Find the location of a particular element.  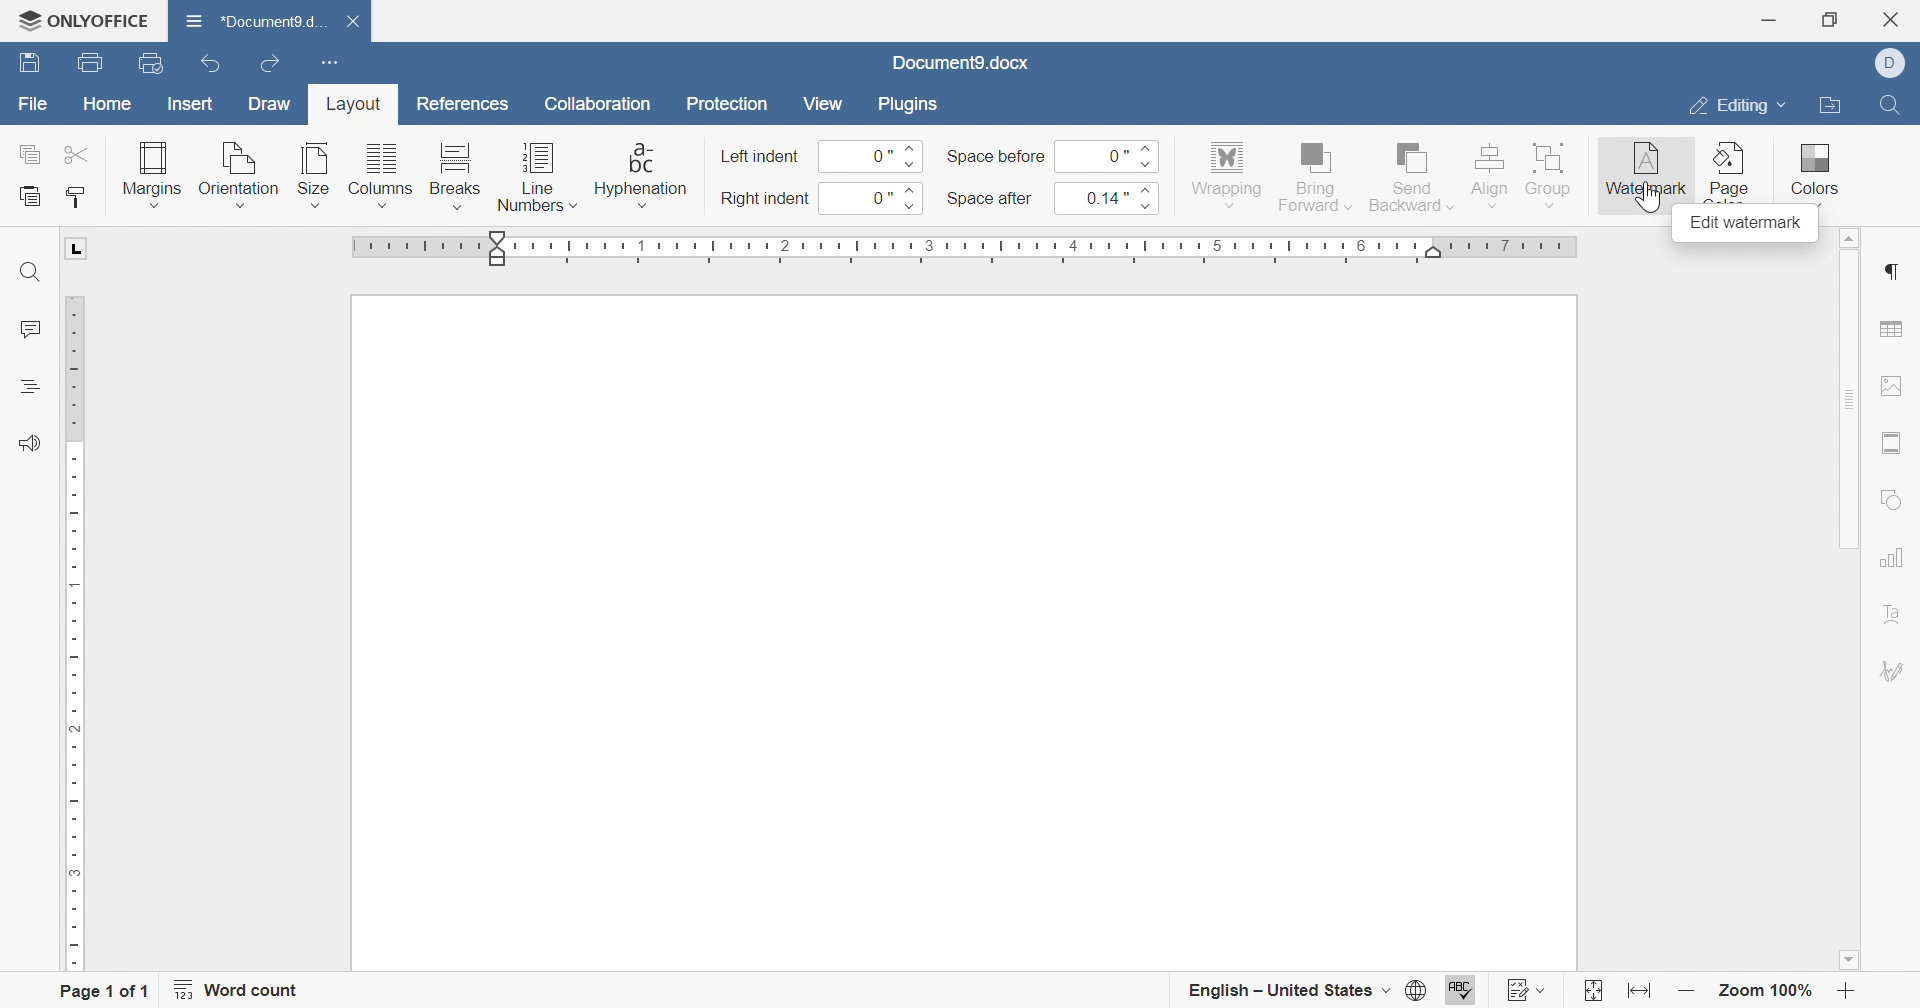

open file location is located at coordinates (1828, 107).